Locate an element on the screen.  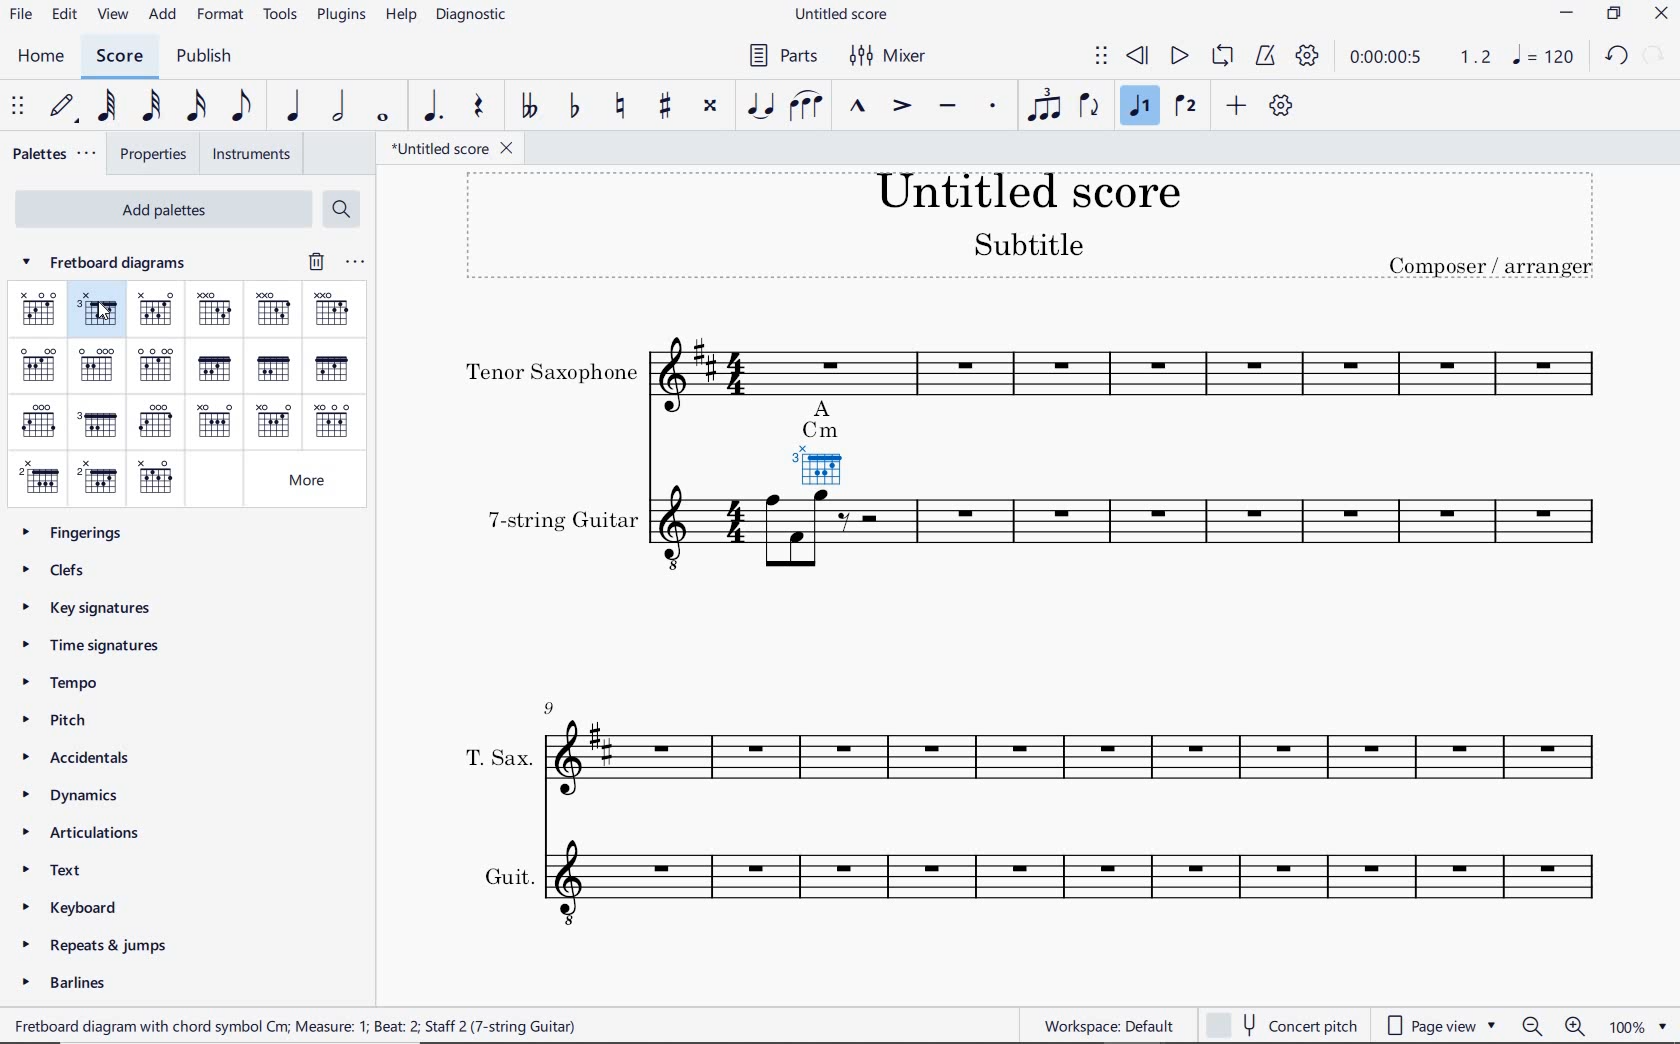
VOICE 1 is located at coordinates (1138, 107).